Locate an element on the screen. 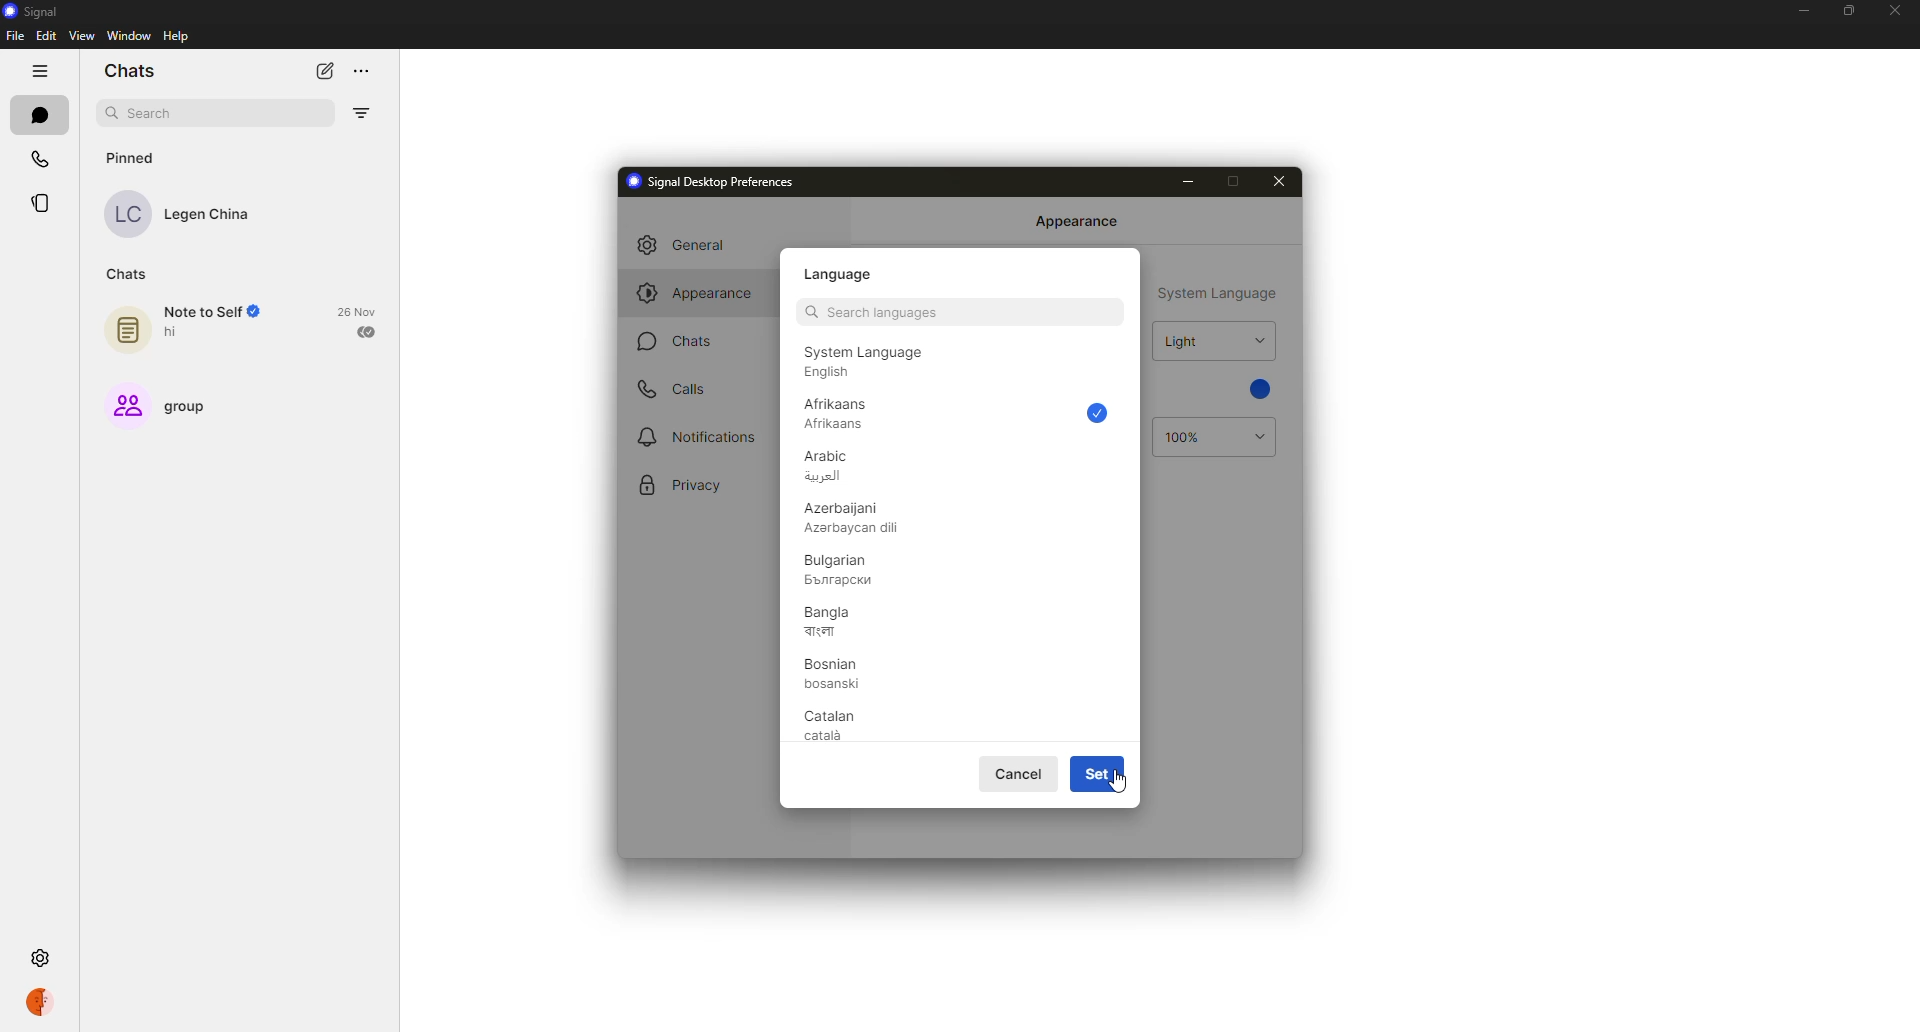  filter is located at coordinates (363, 112).